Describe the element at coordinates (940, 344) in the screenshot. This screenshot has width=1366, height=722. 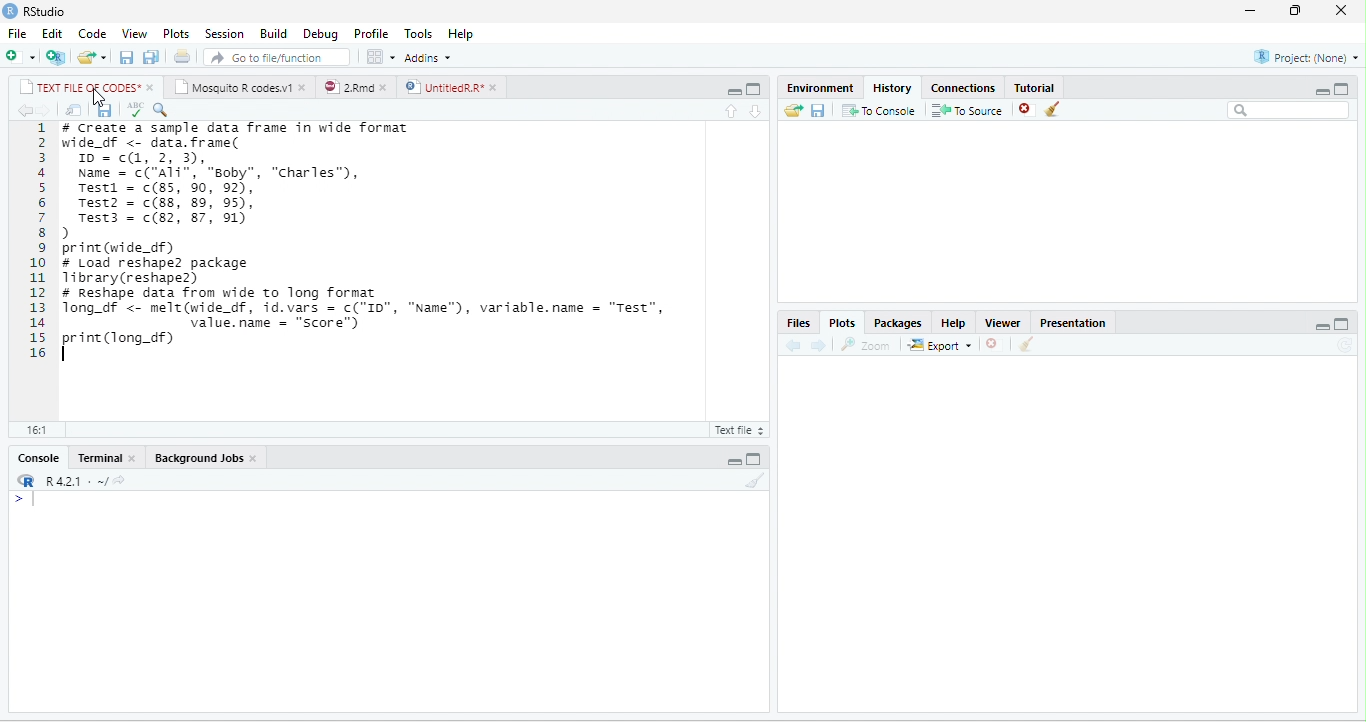
I see `Export` at that location.